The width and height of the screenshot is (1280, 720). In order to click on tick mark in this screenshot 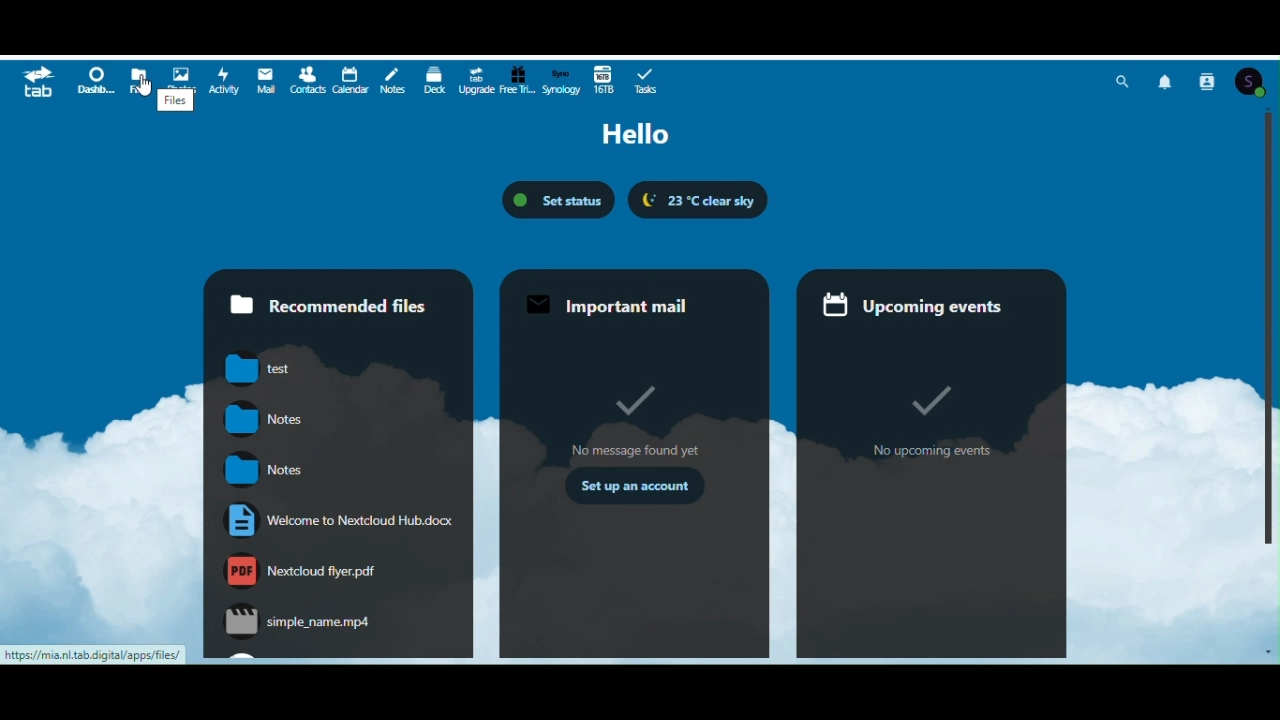, I will do `click(929, 402)`.